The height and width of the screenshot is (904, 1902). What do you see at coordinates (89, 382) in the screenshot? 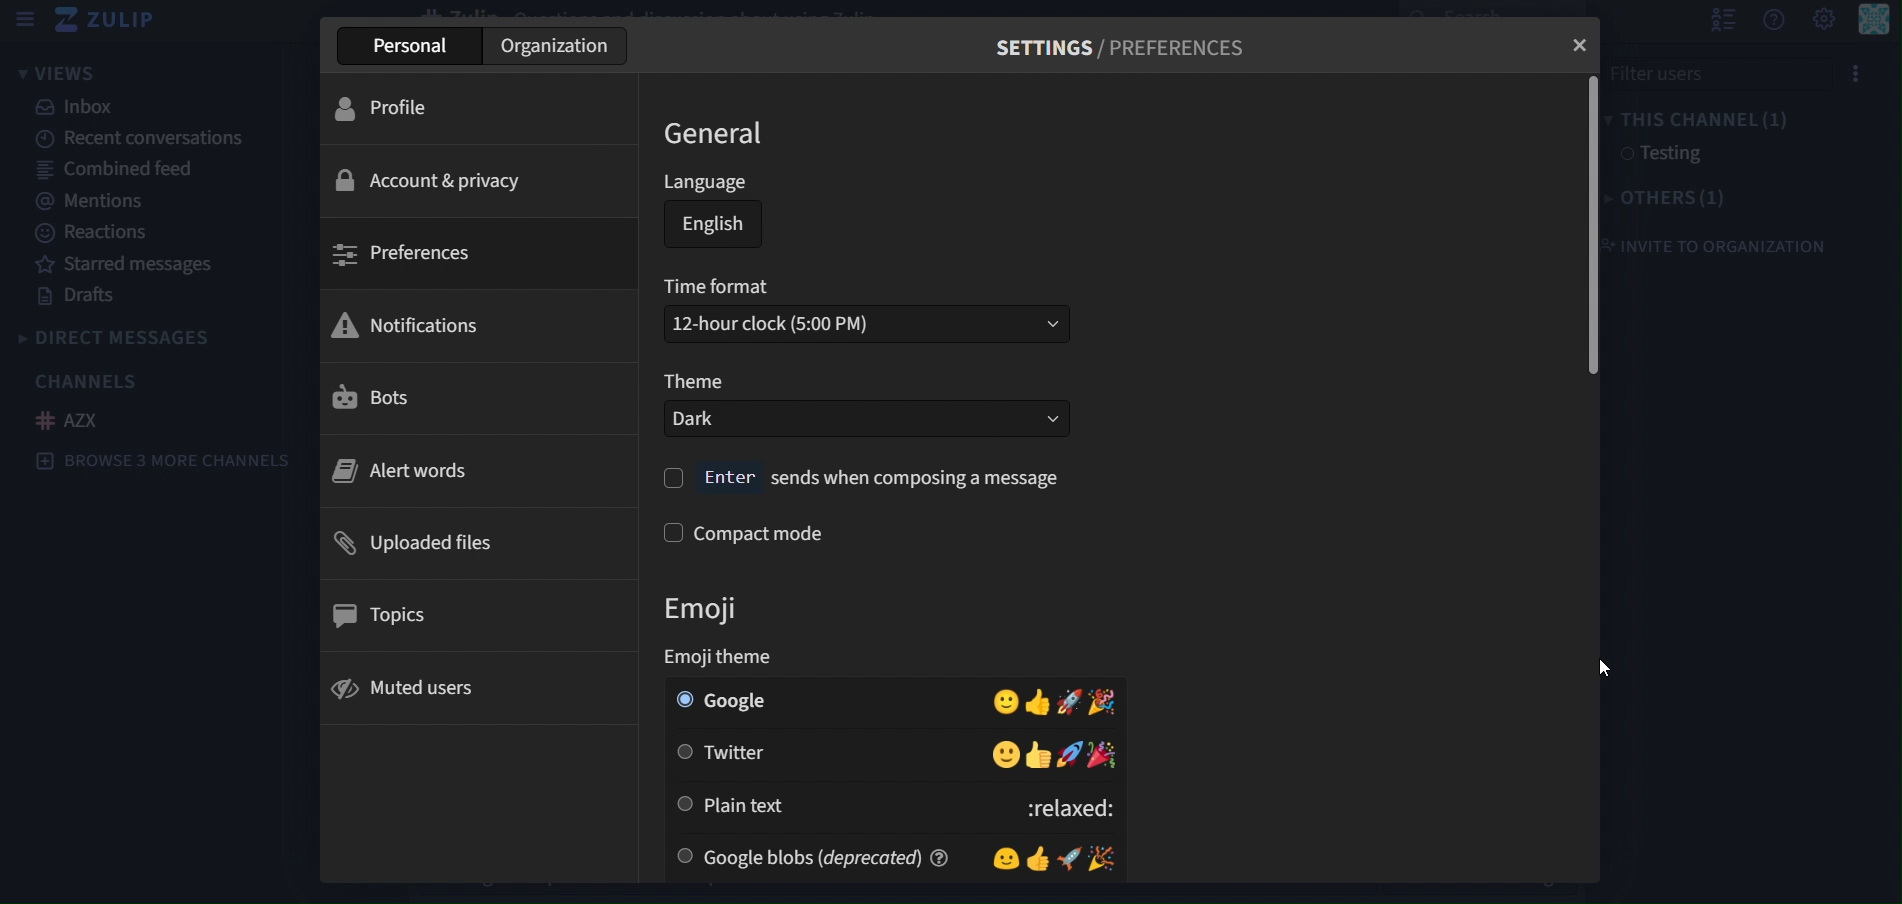
I see `channels` at bounding box center [89, 382].